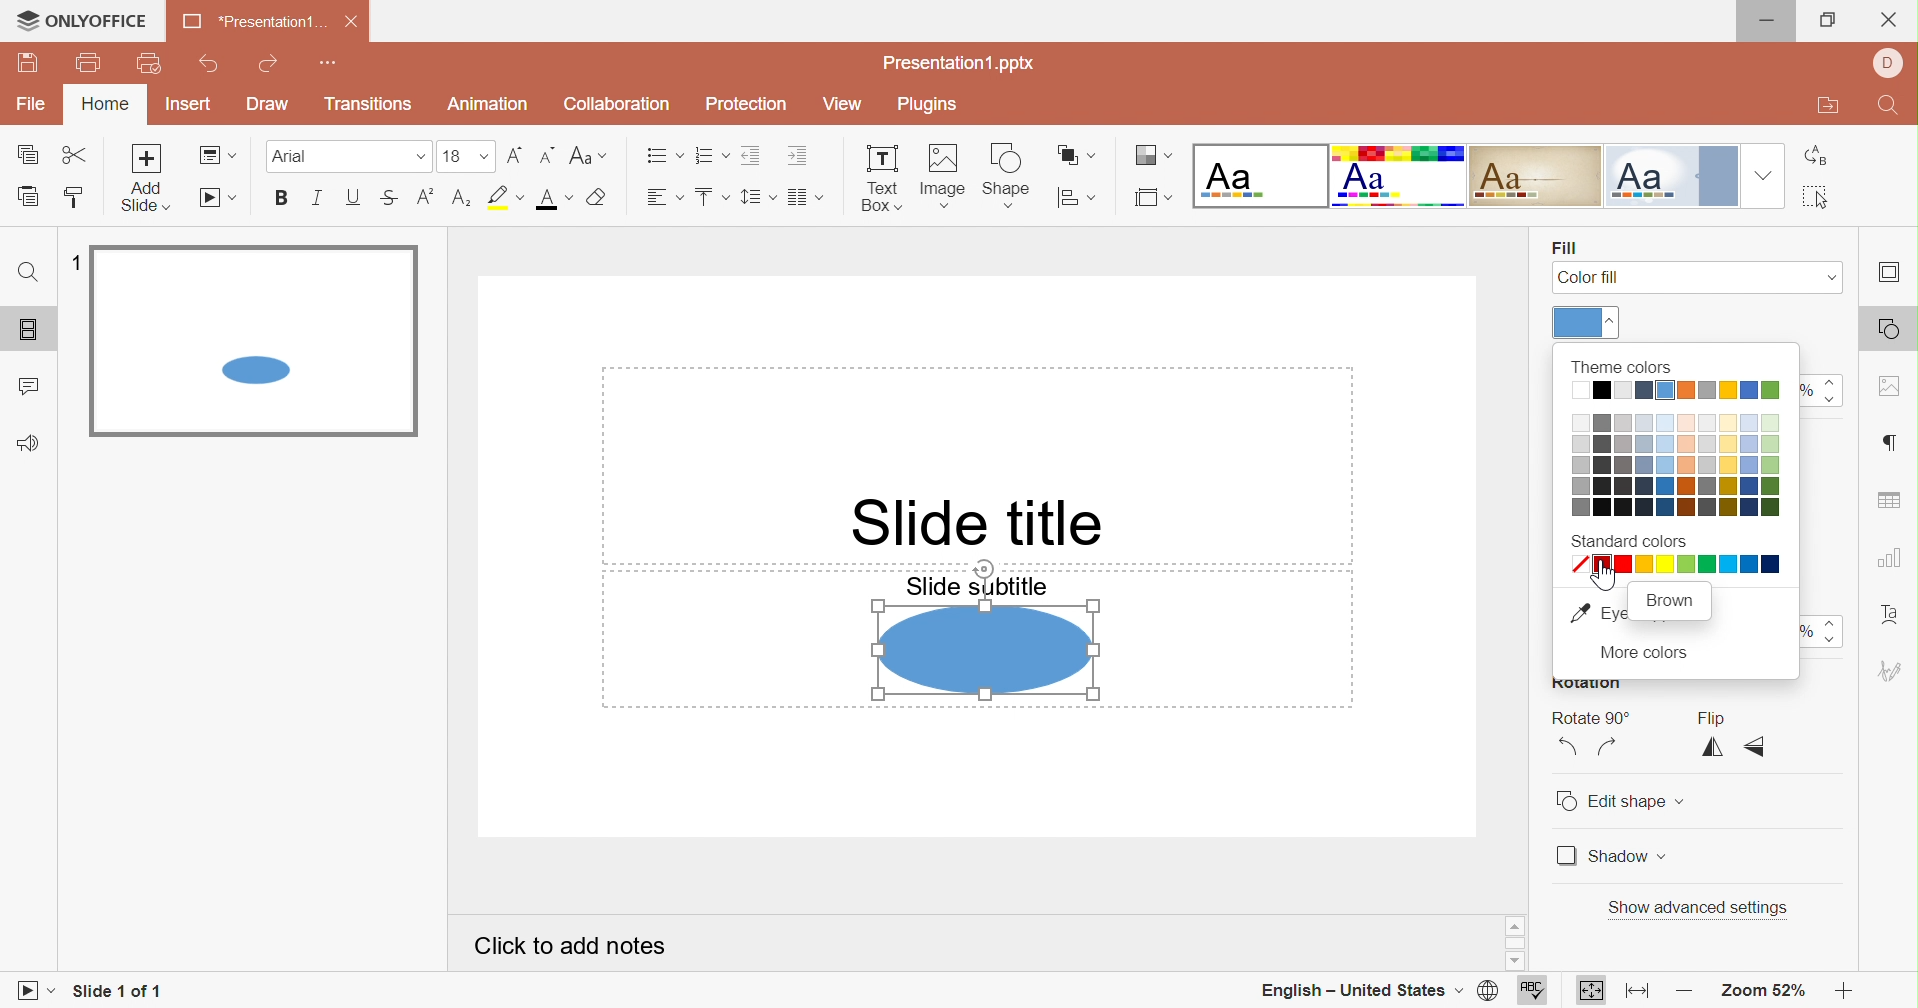 This screenshot has width=1918, height=1008. What do you see at coordinates (586, 158) in the screenshot?
I see `Change case` at bounding box center [586, 158].